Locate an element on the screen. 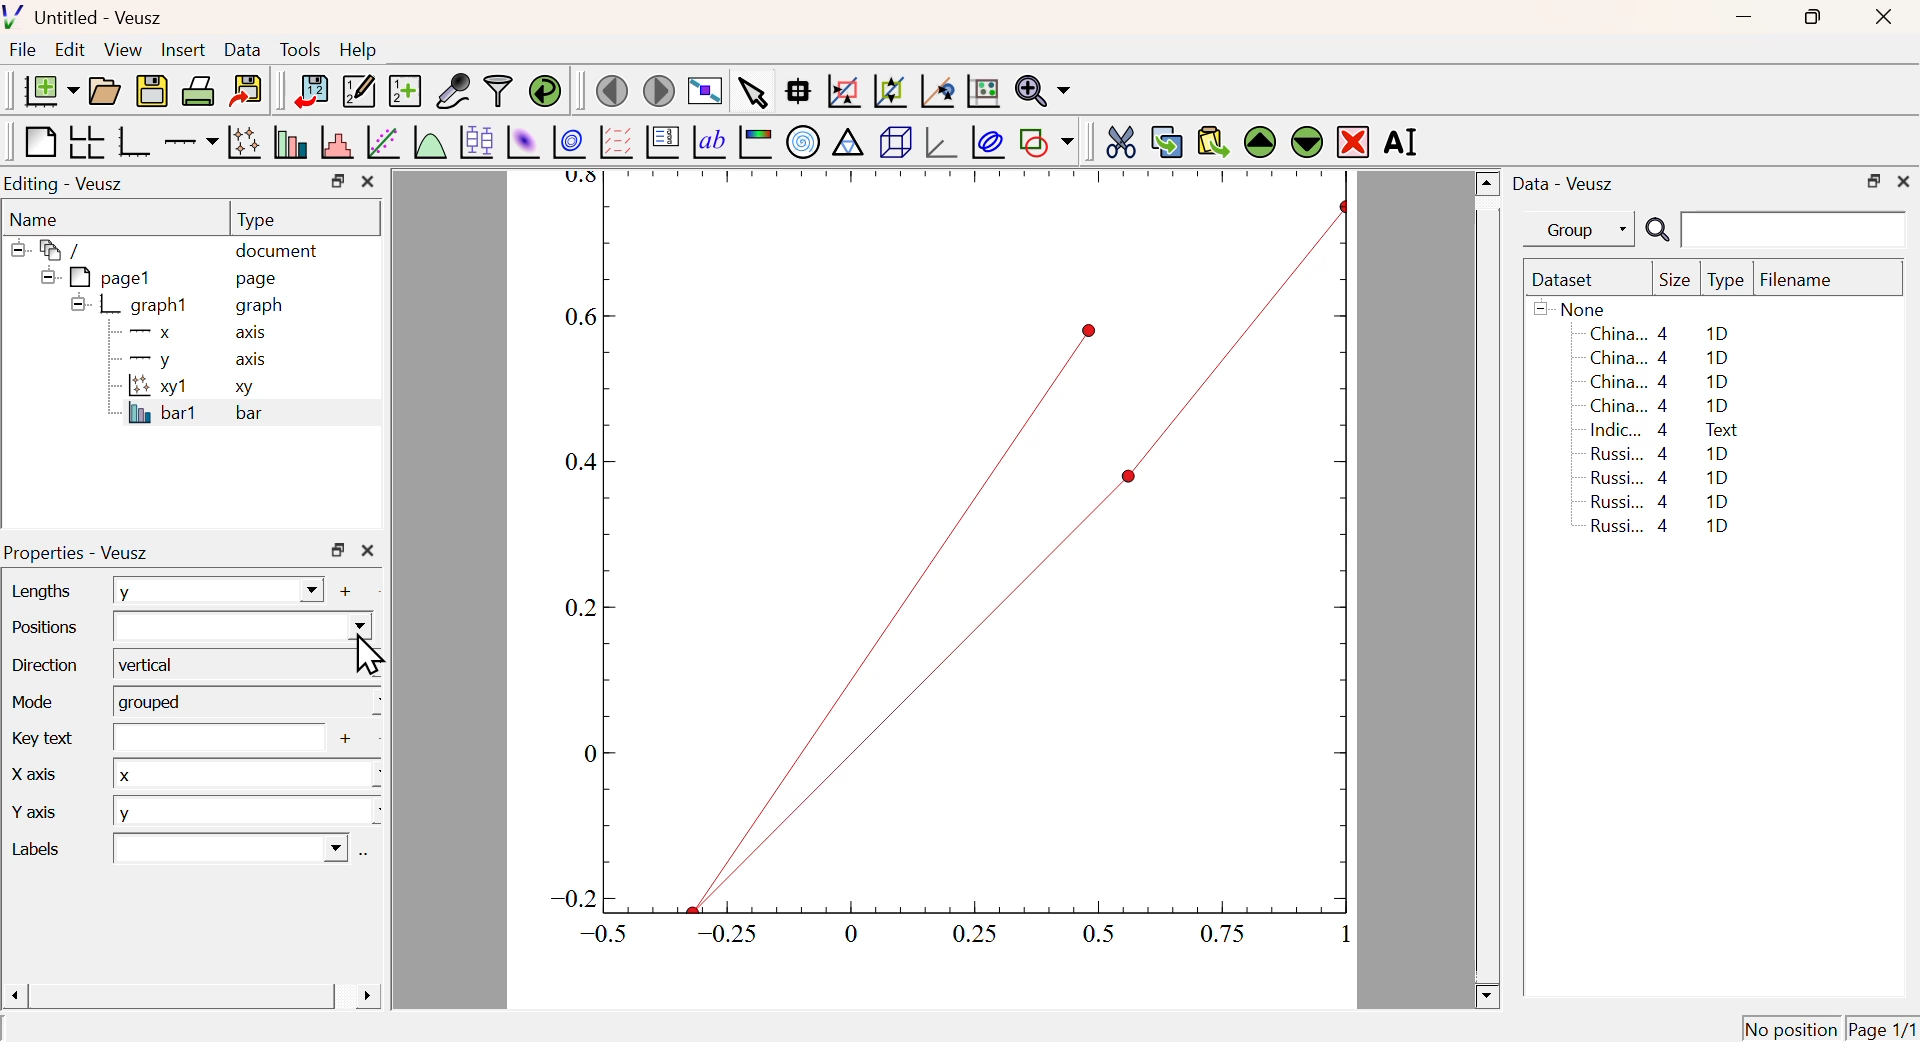  Restore Down is located at coordinates (1810, 17).